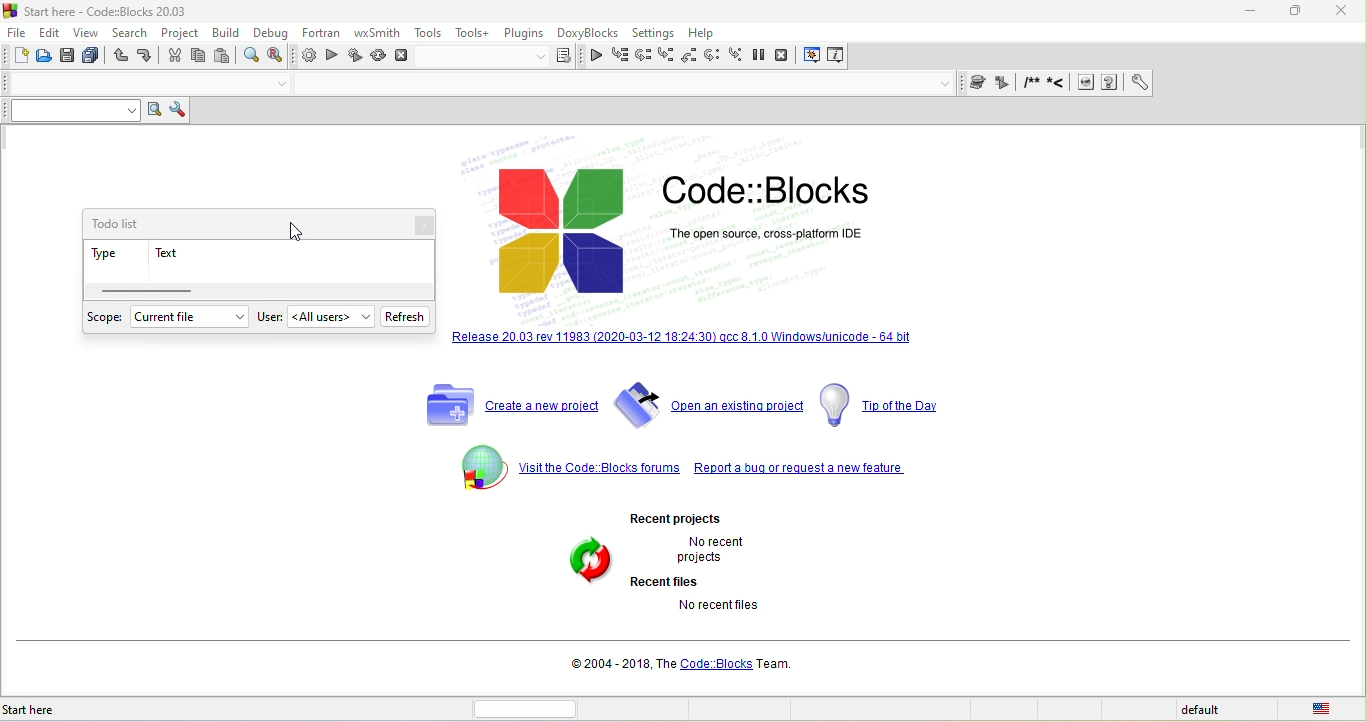 The height and width of the screenshot is (722, 1366). I want to click on fortan, so click(318, 35).